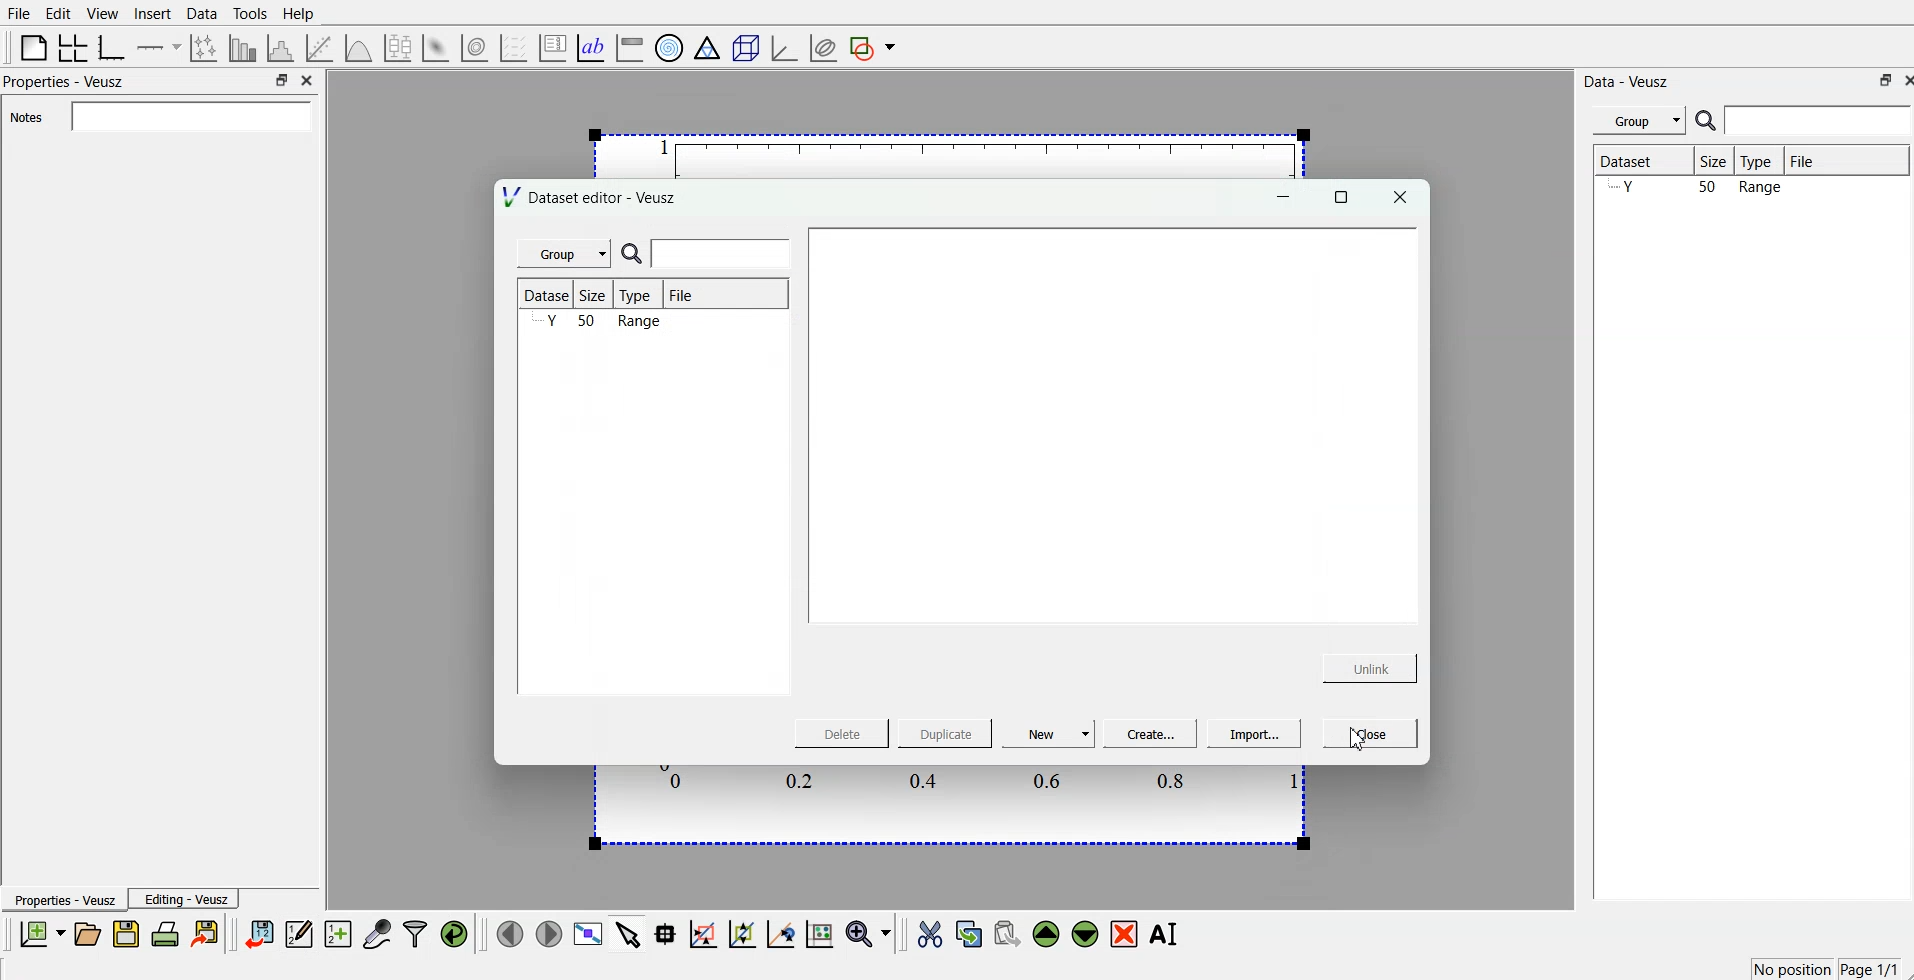 The height and width of the screenshot is (980, 1914). Describe the element at coordinates (932, 934) in the screenshot. I see `cut the selected widgets` at that location.